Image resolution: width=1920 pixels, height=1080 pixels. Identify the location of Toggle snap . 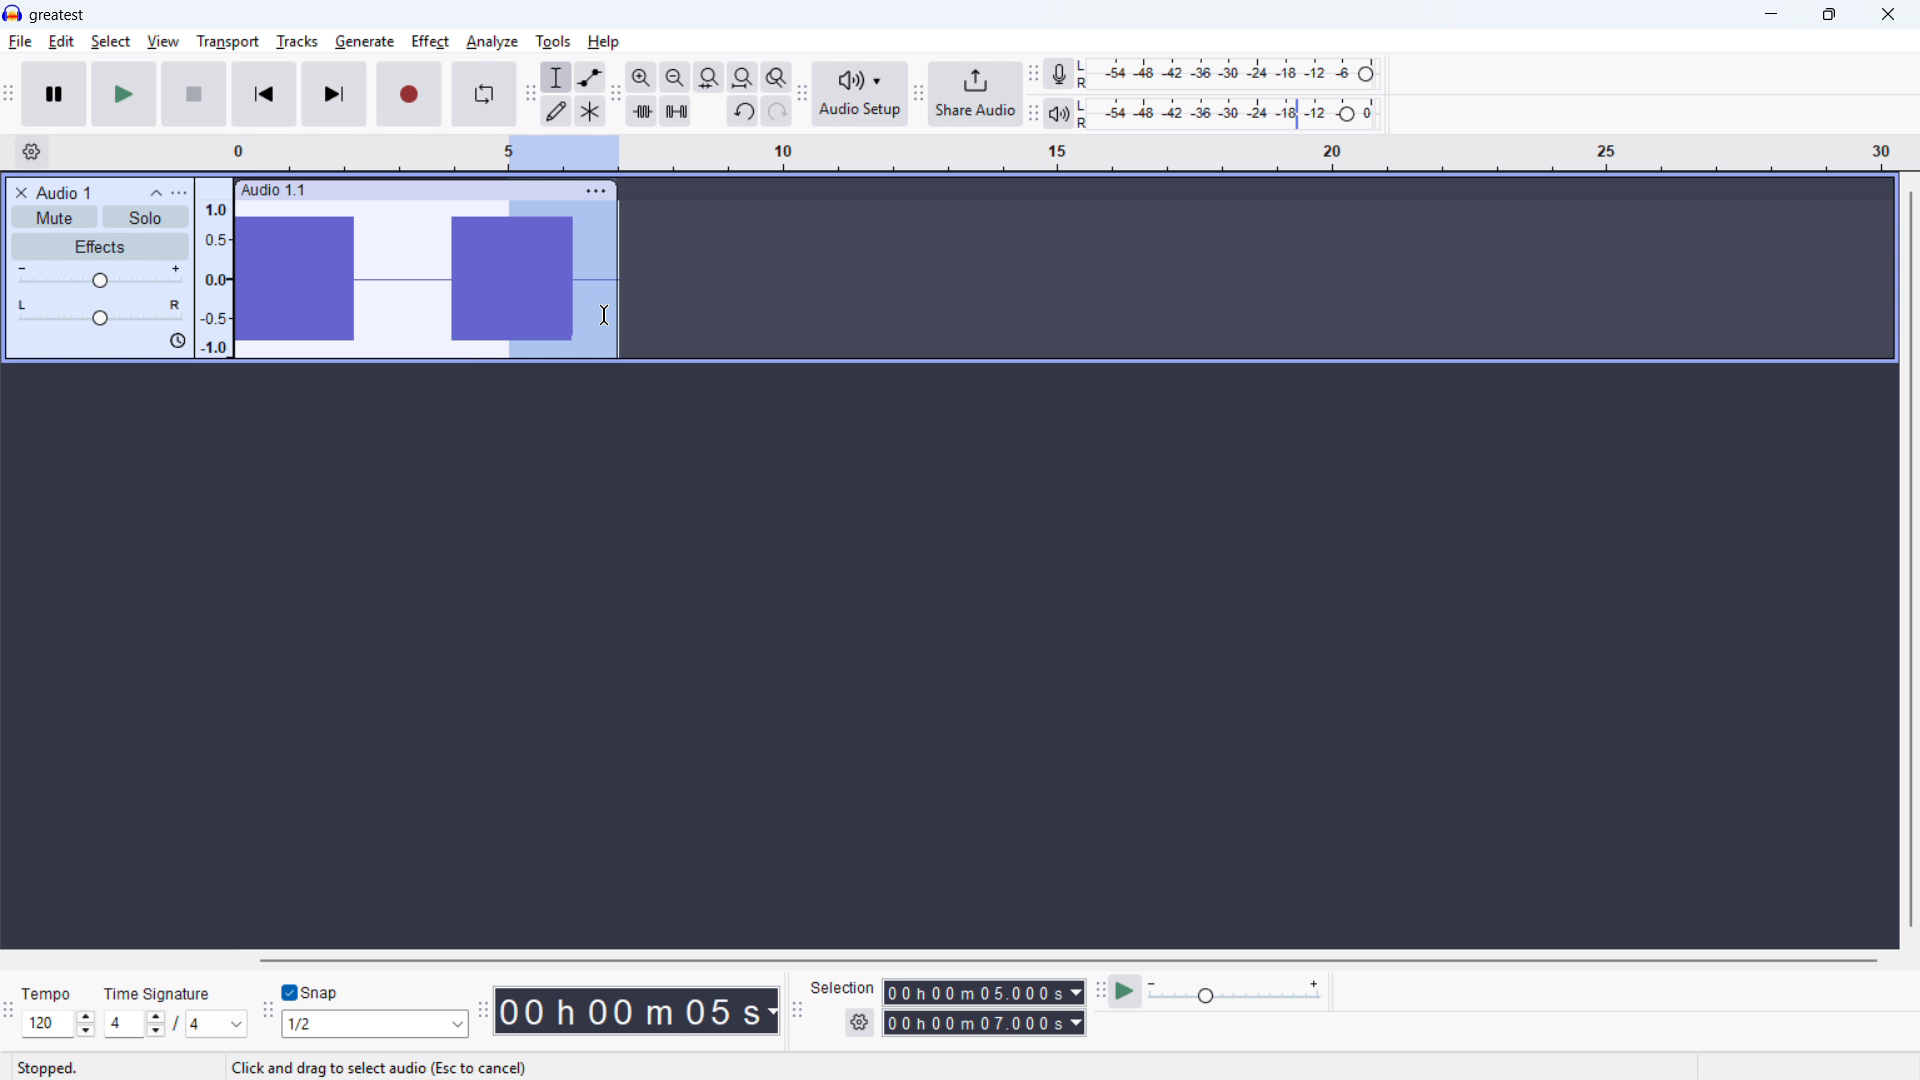
(314, 992).